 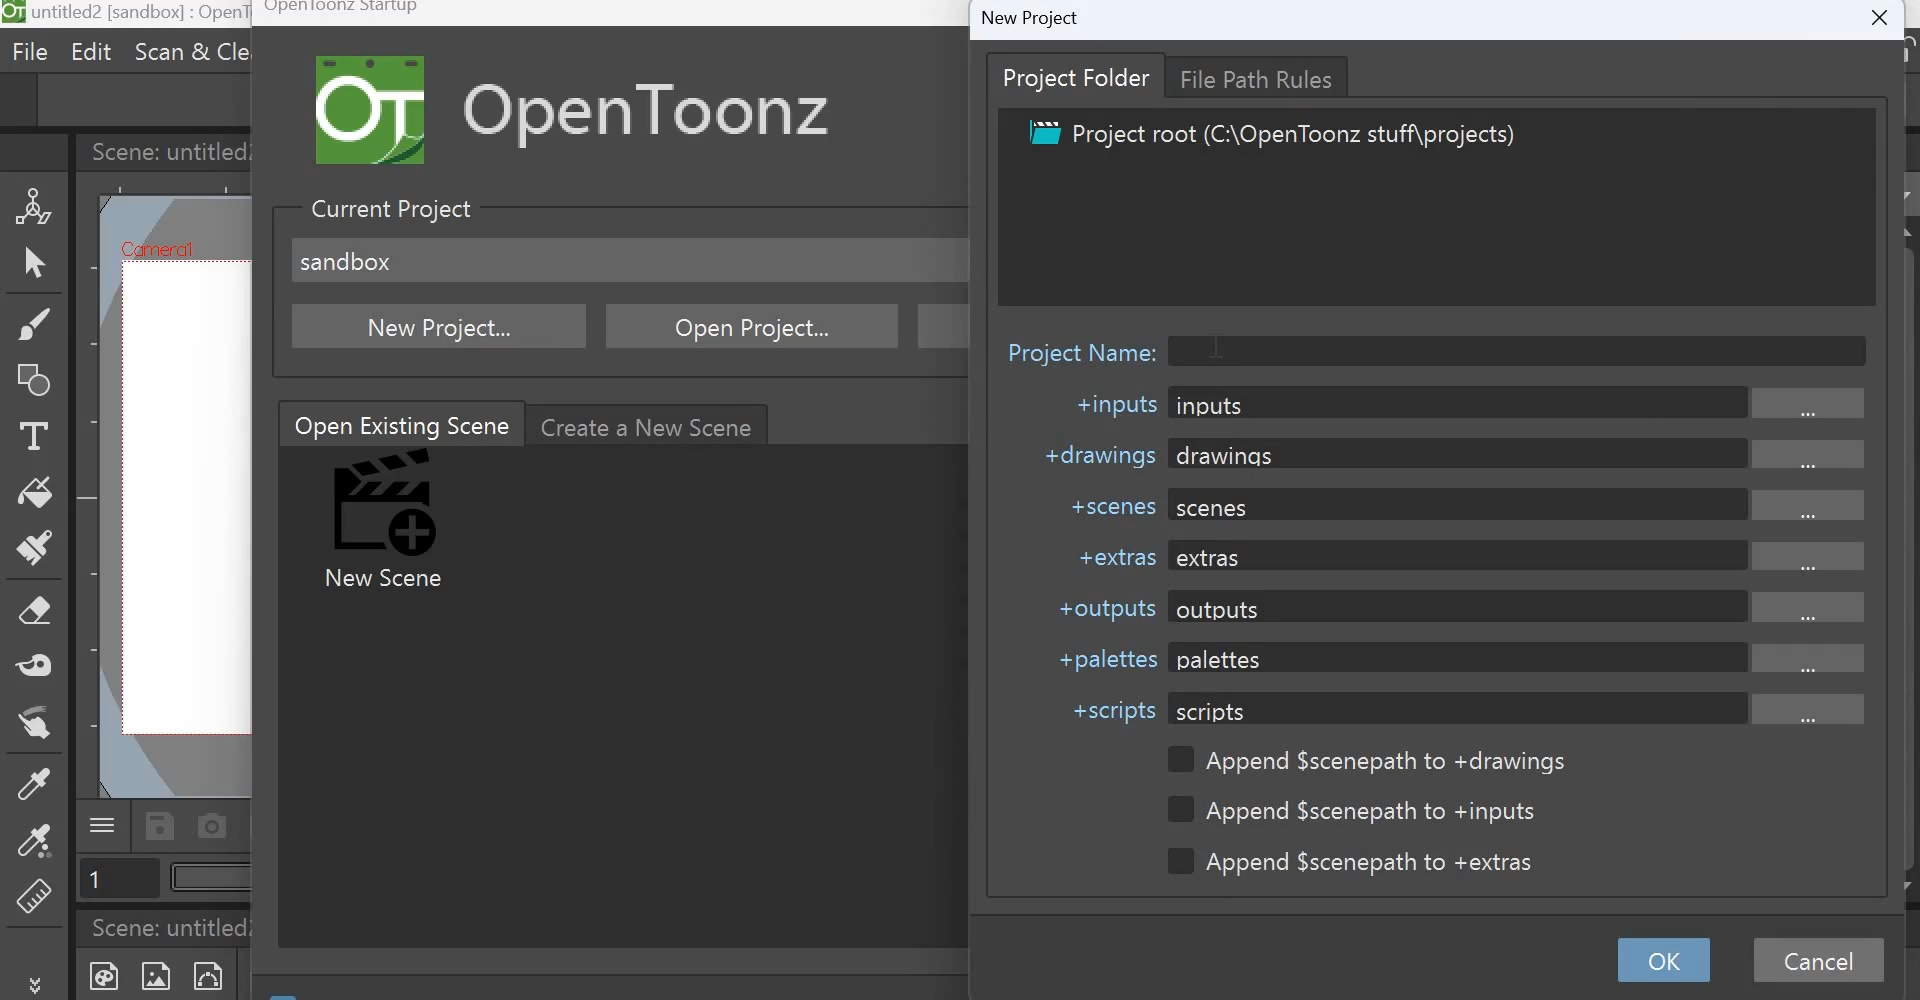 What do you see at coordinates (189, 50) in the screenshot?
I see `Scan & cleanup` at bounding box center [189, 50].